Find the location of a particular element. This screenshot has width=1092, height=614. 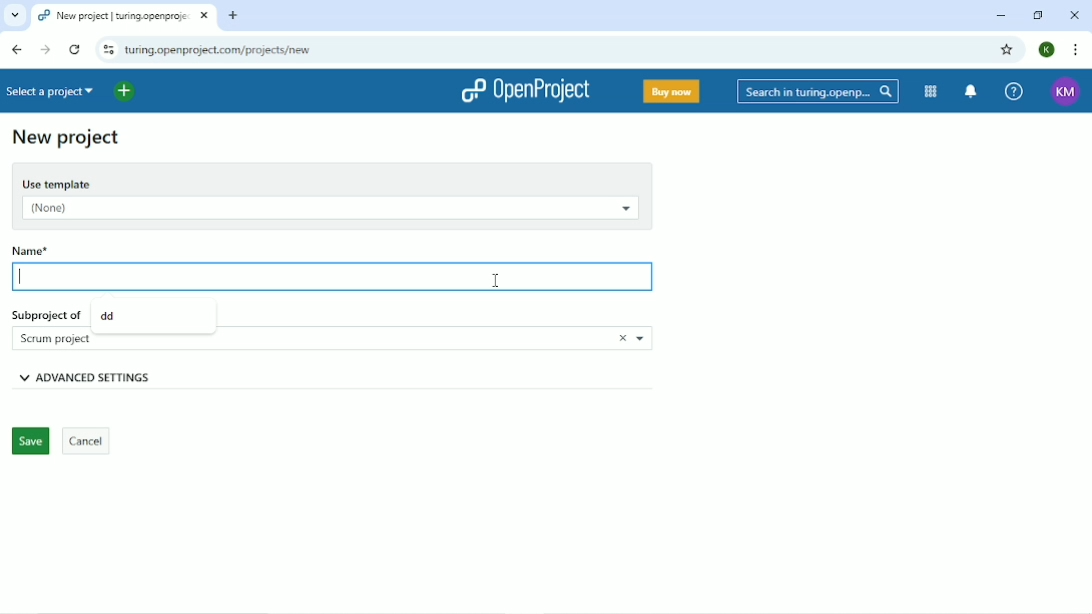

KM is located at coordinates (1066, 92).